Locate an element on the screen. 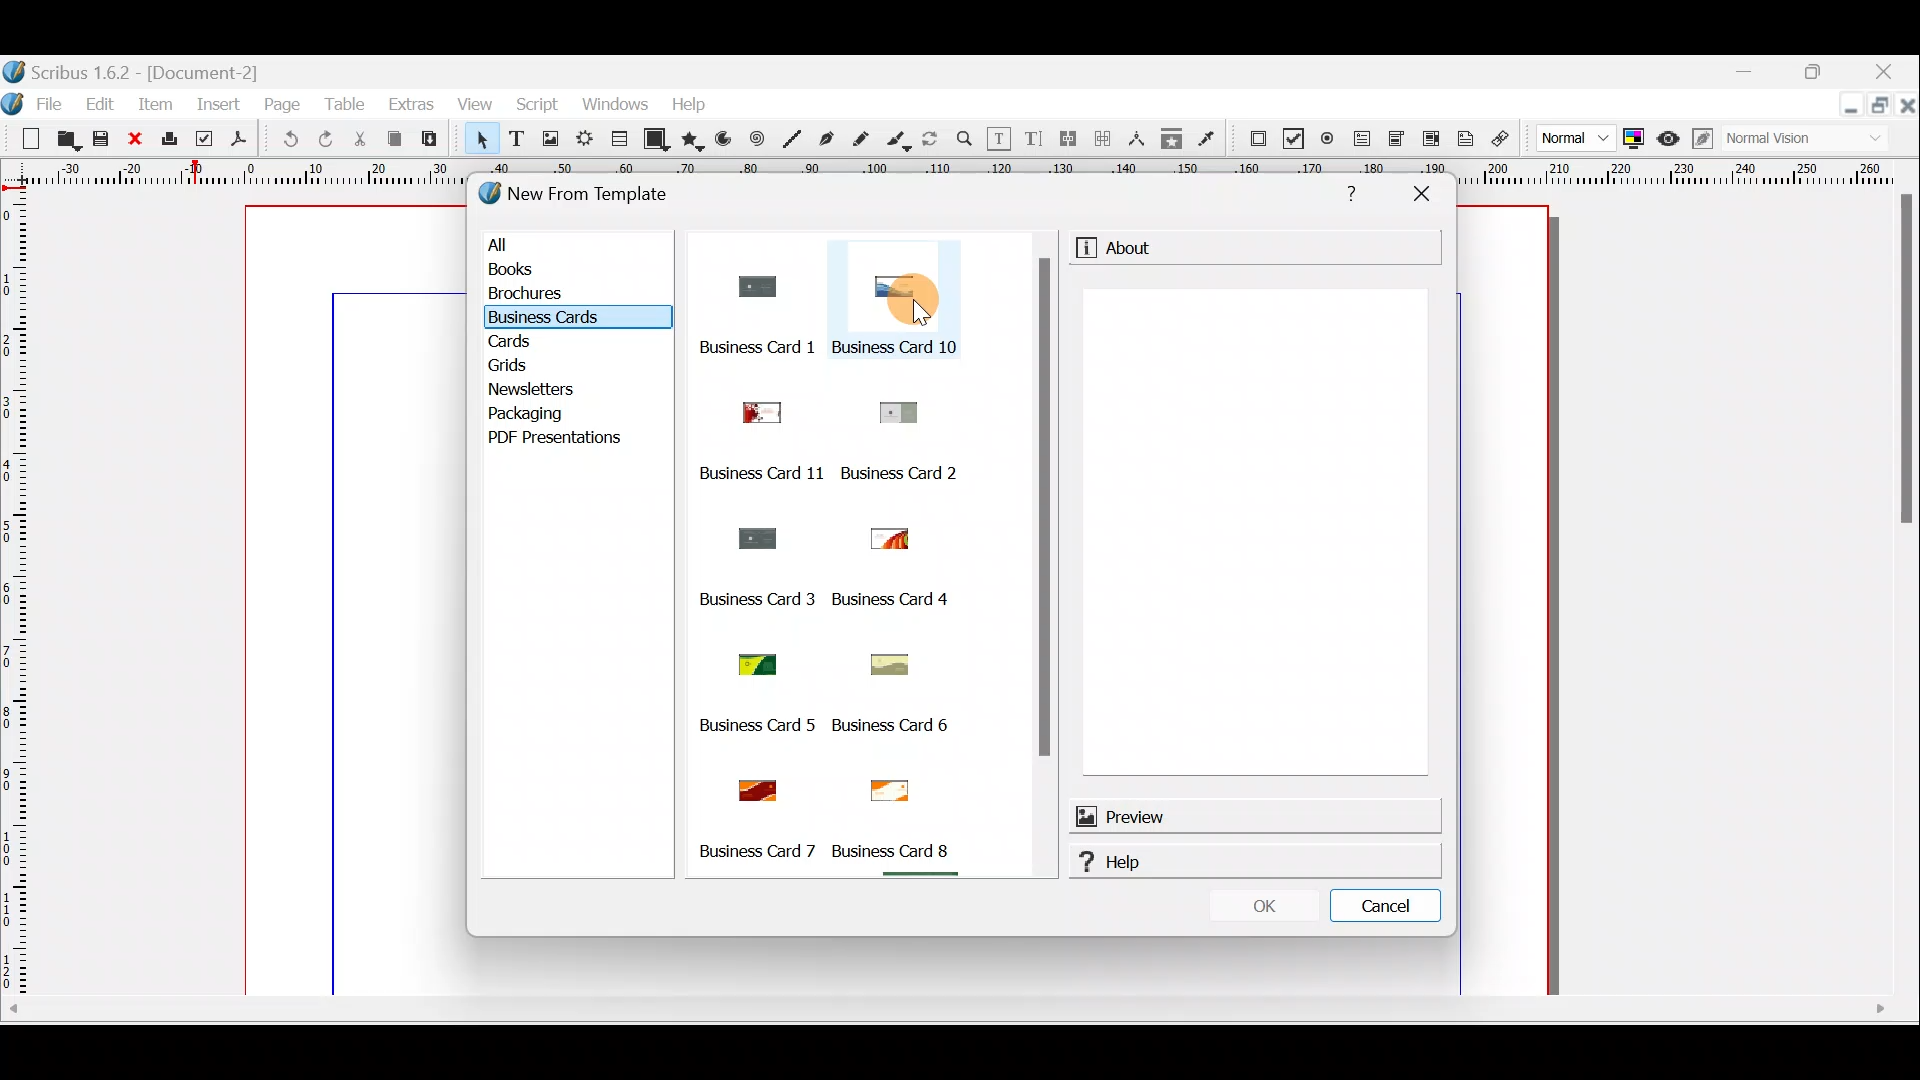  PDF text field is located at coordinates (1363, 141).